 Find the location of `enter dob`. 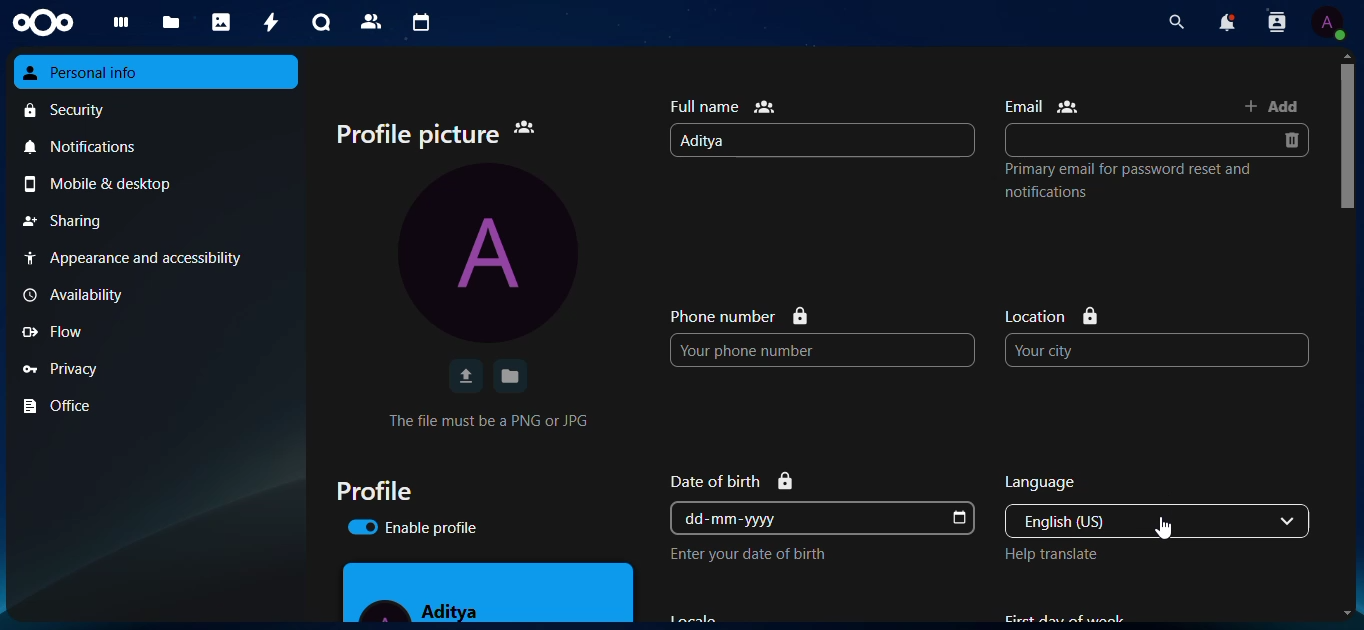

enter dob is located at coordinates (759, 554).